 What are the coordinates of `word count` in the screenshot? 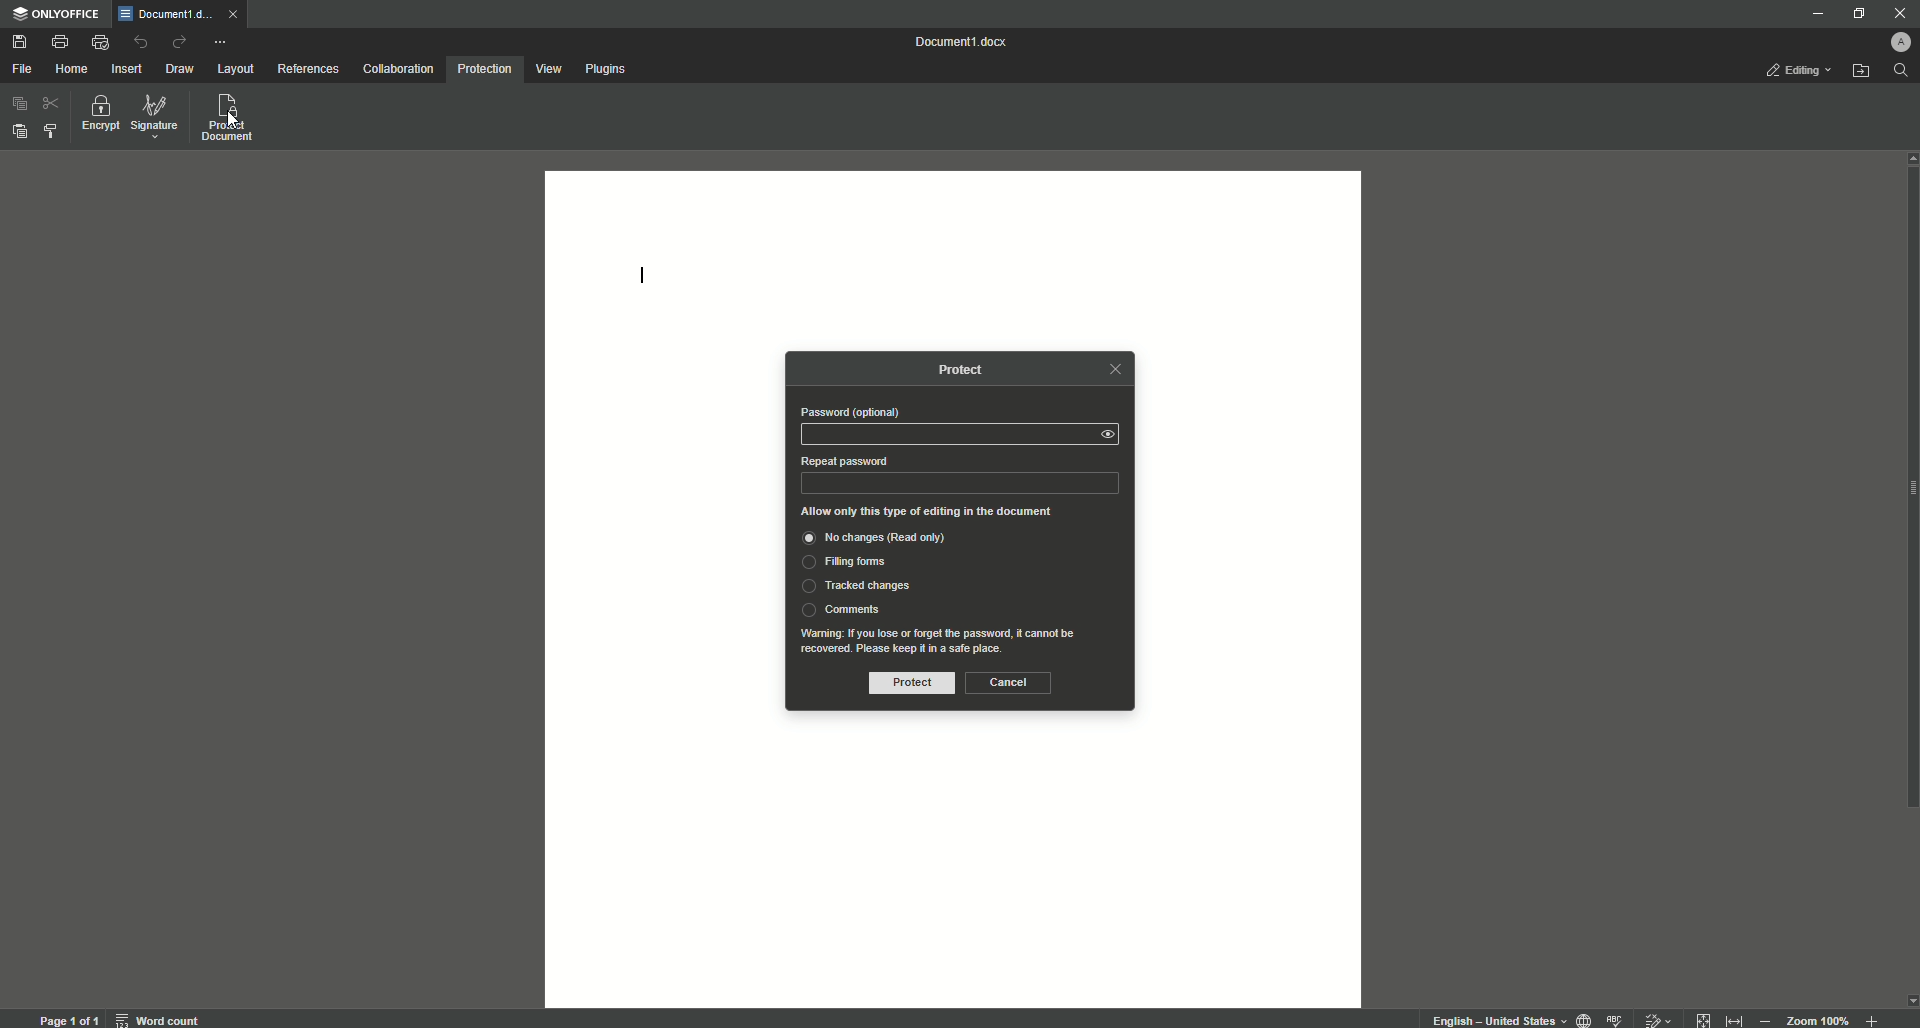 It's located at (162, 1016).